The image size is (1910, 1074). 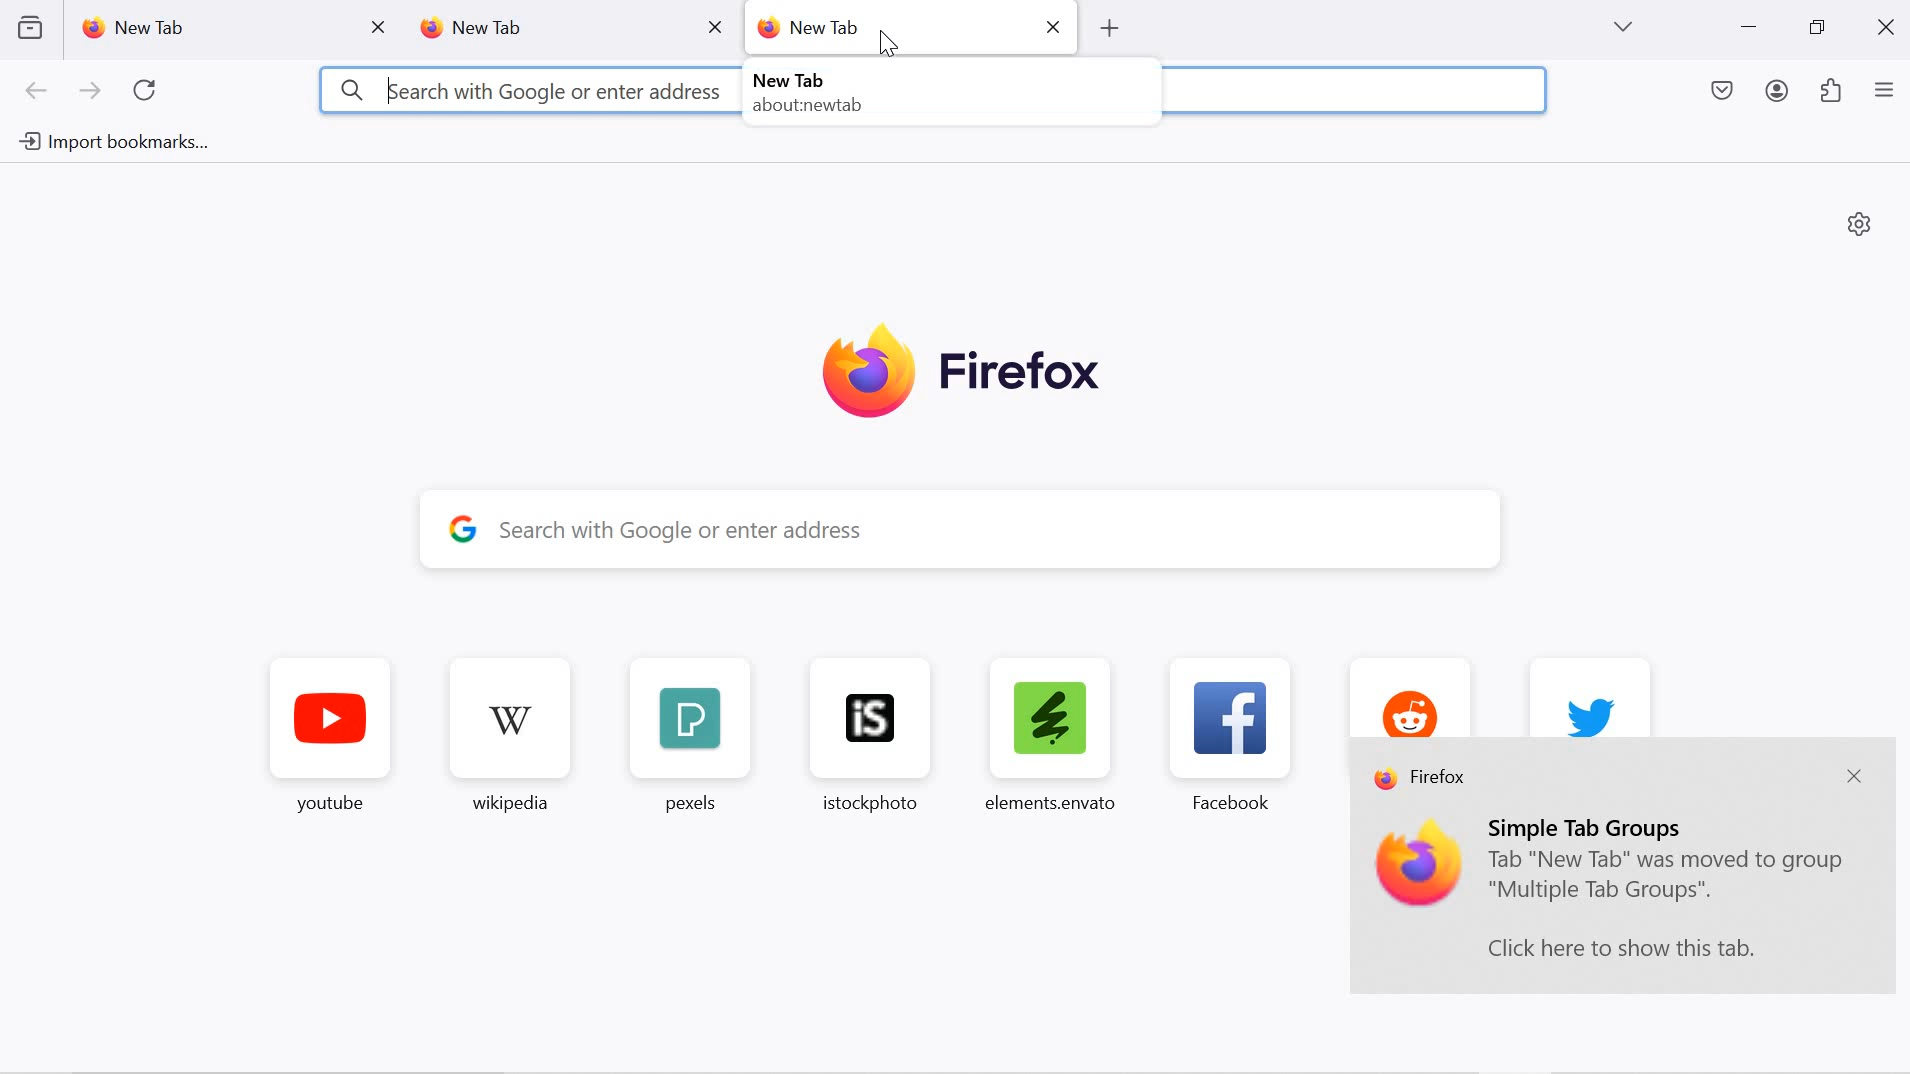 What do you see at coordinates (861, 734) in the screenshot?
I see `istockphoto favorite` at bounding box center [861, 734].